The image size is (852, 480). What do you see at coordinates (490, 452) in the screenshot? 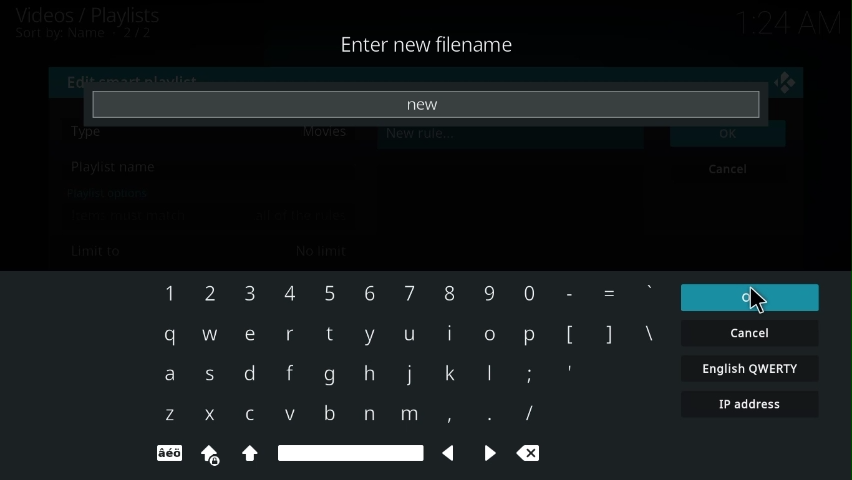
I see `next` at bounding box center [490, 452].